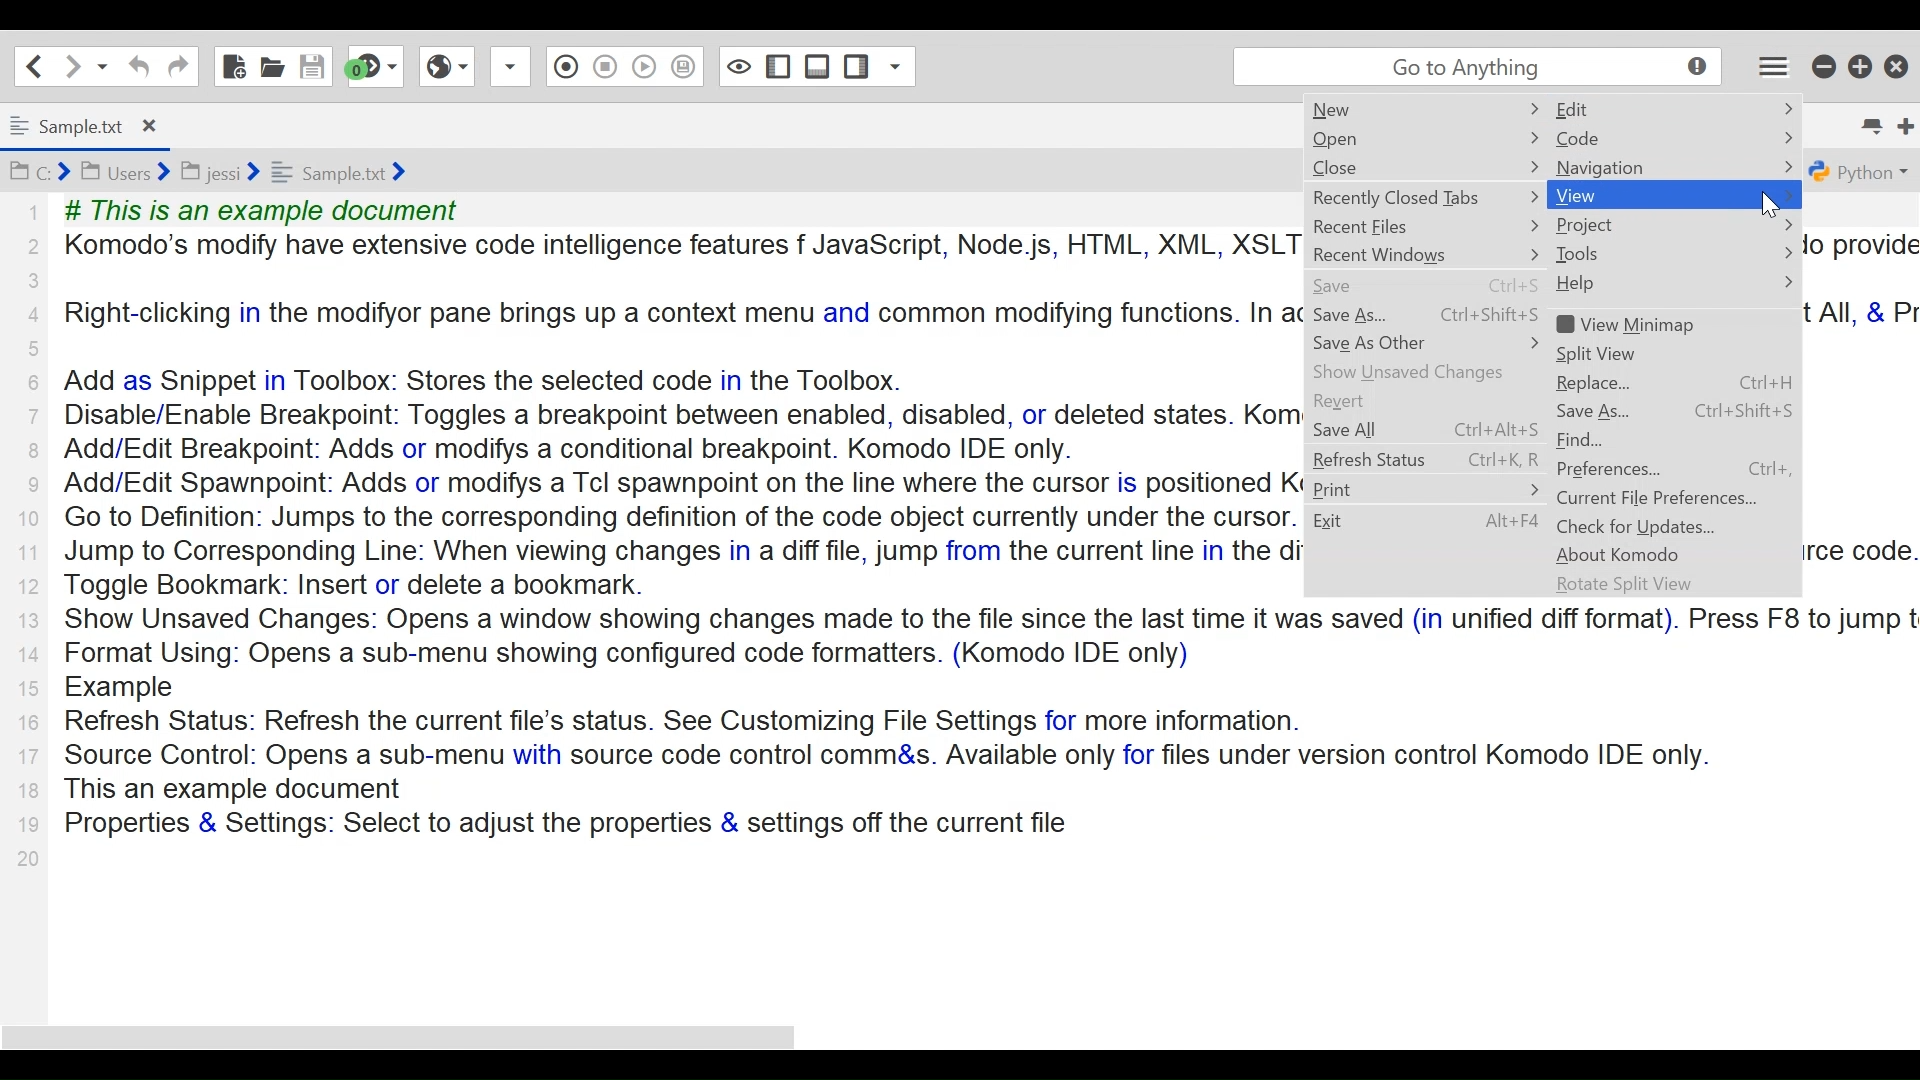 This screenshot has width=1920, height=1080. What do you see at coordinates (645, 64) in the screenshot?
I see `Save Macro to Toolbox as Superscript` at bounding box center [645, 64].